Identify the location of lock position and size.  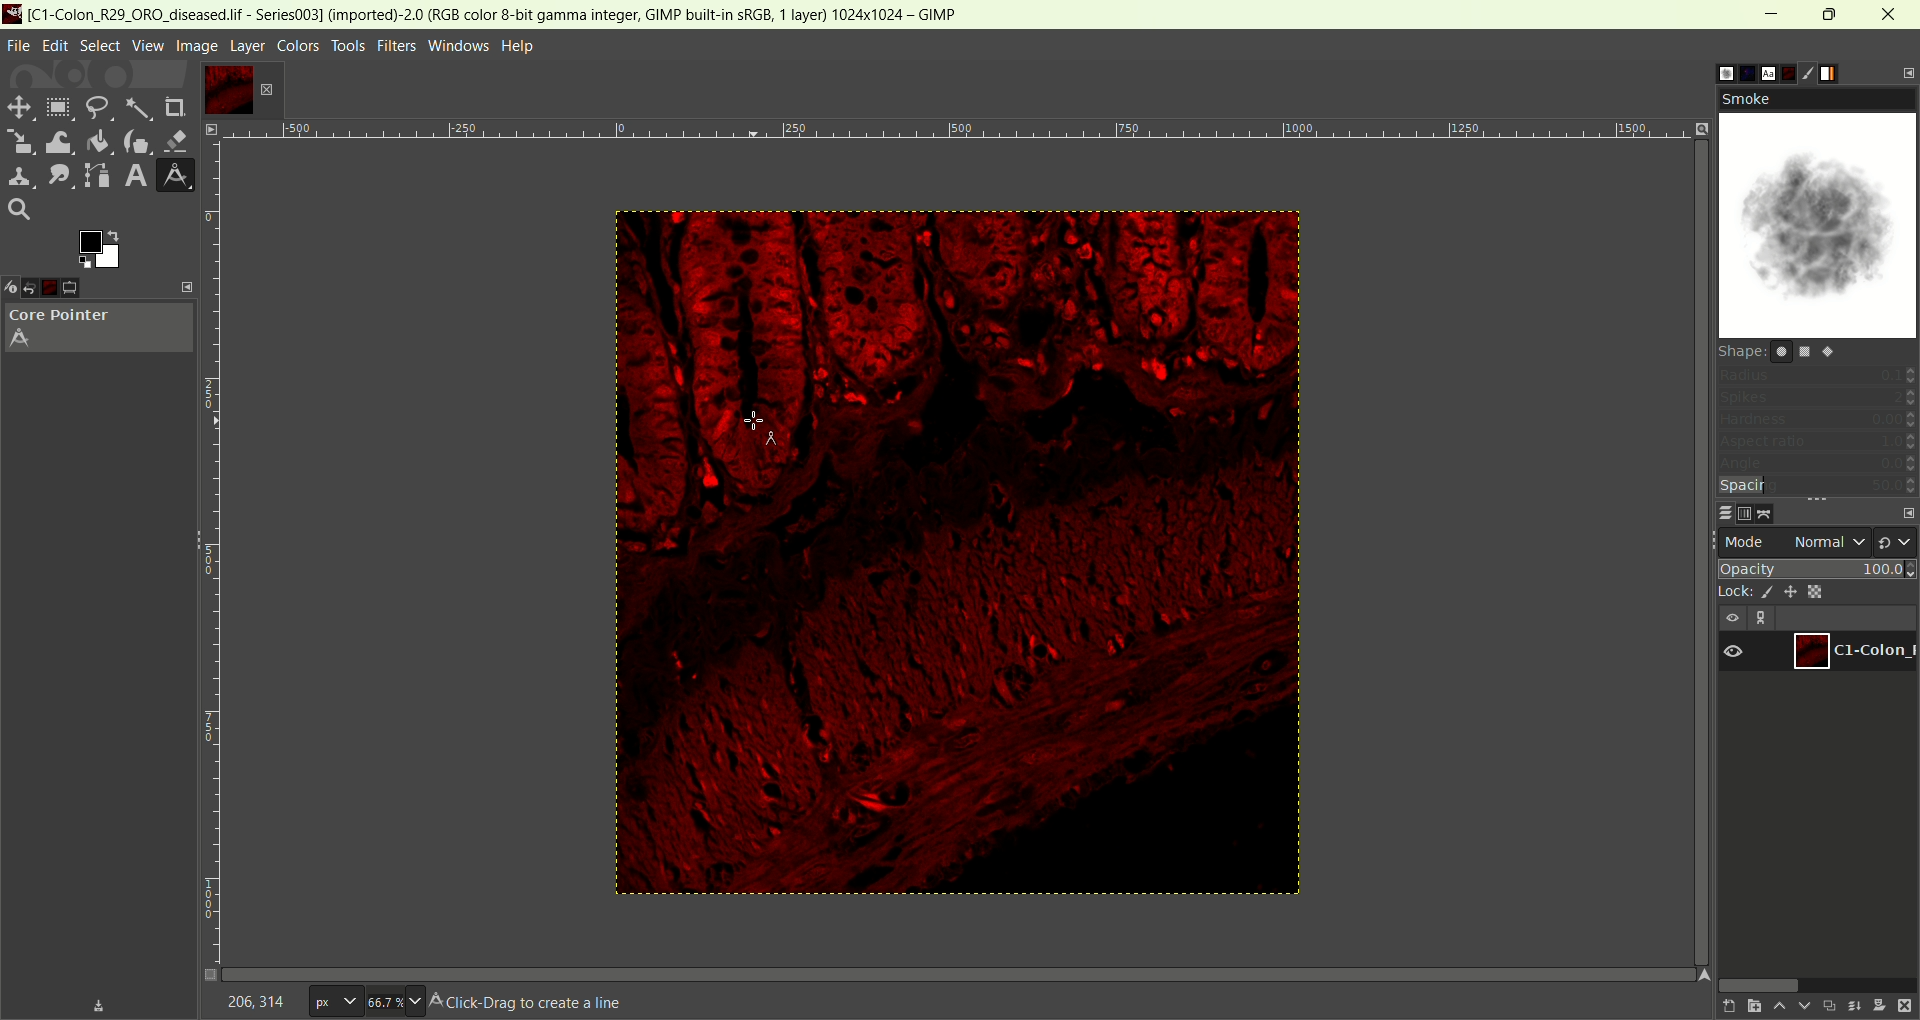
(1789, 591).